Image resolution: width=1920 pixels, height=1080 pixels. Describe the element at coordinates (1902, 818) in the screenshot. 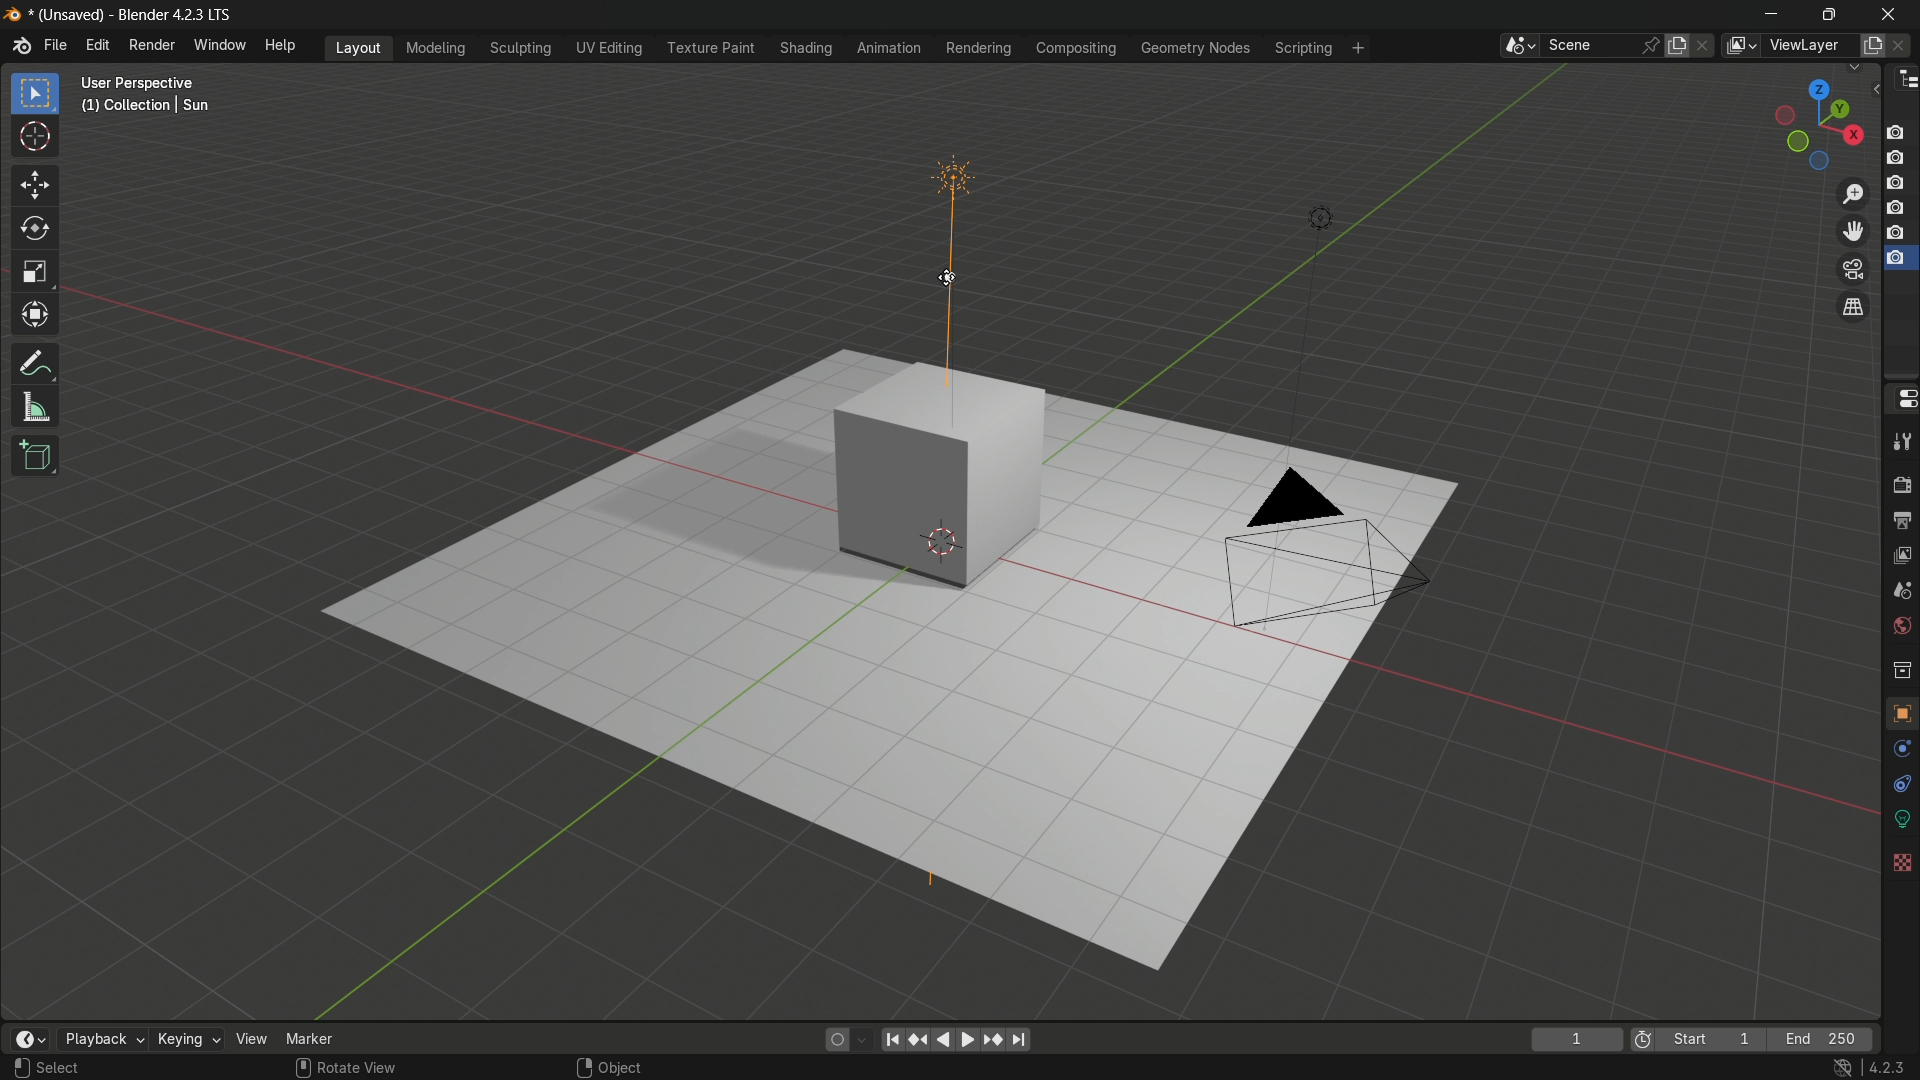

I see `data` at that location.